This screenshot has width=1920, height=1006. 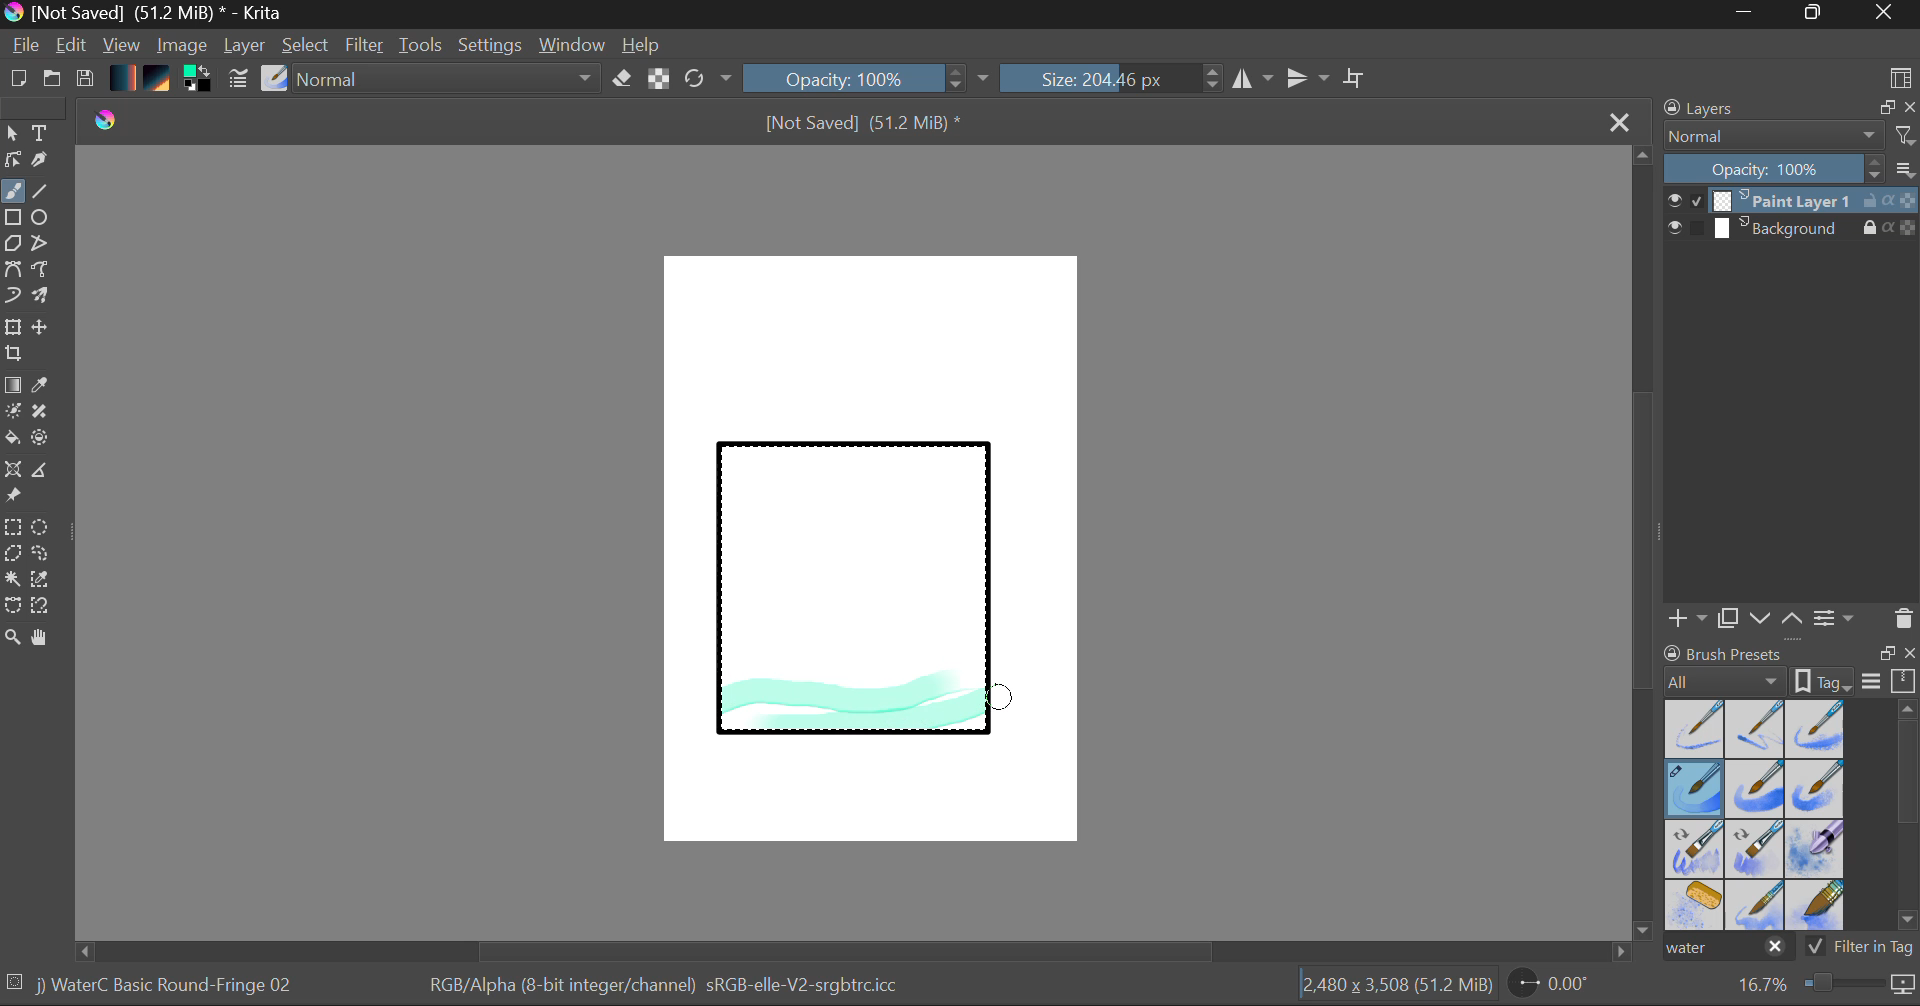 I want to click on Restore Down, so click(x=1751, y=14).